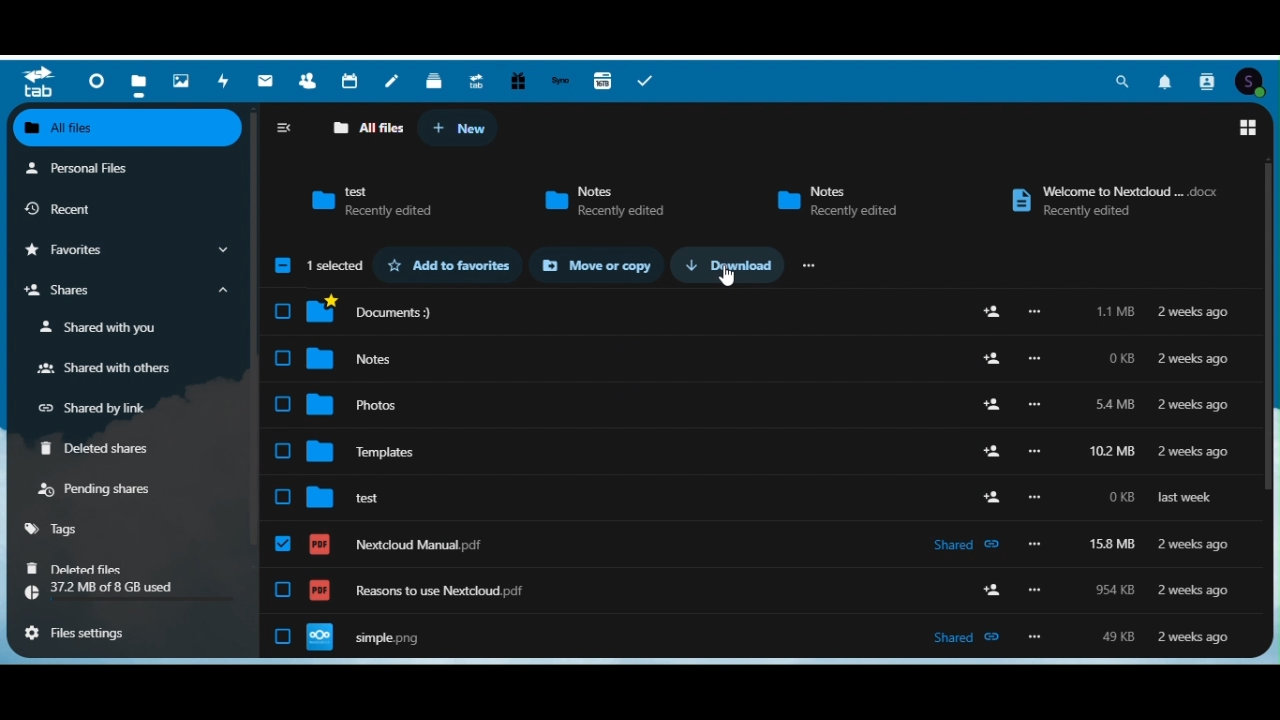  I want to click on Files settings, so click(86, 635).